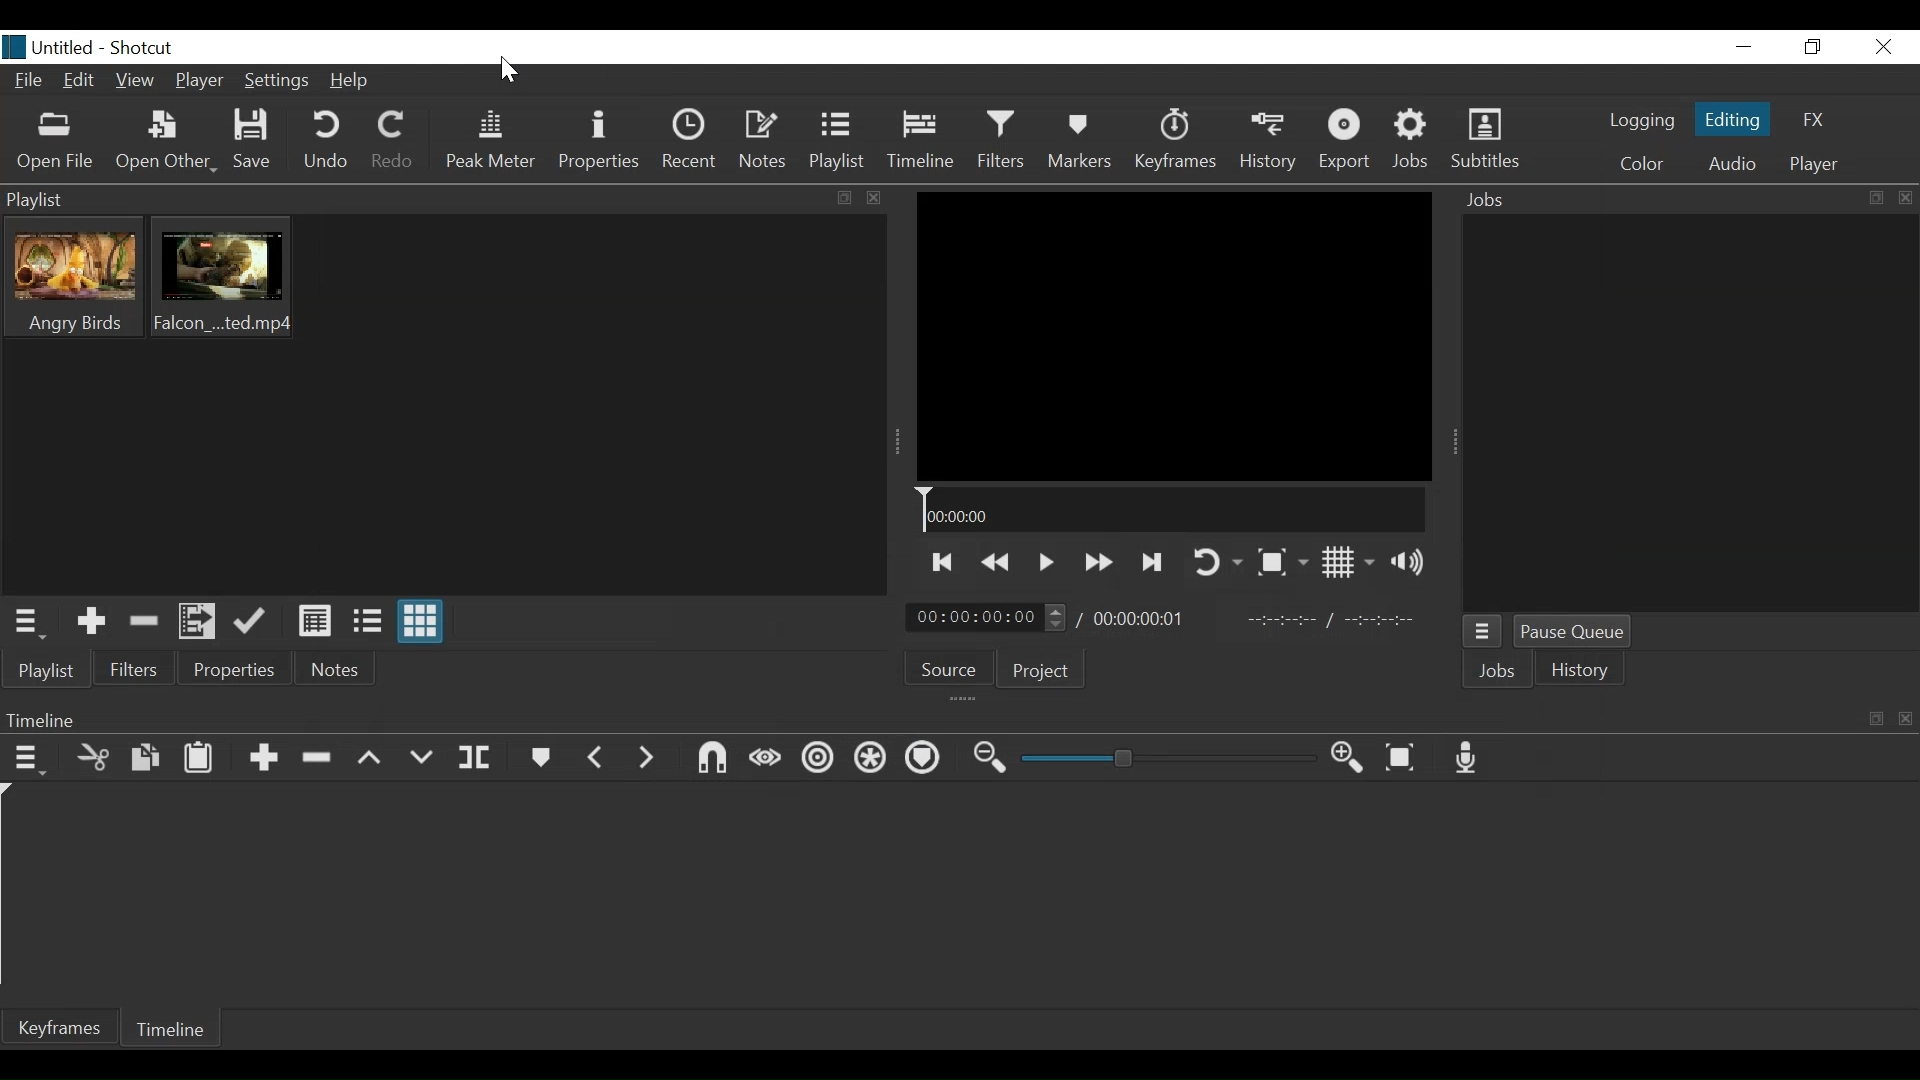 The width and height of the screenshot is (1920, 1080). What do you see at coordinates (711, 758) in the screenshot?
I see `Snap` at bounding box center [711, 758].